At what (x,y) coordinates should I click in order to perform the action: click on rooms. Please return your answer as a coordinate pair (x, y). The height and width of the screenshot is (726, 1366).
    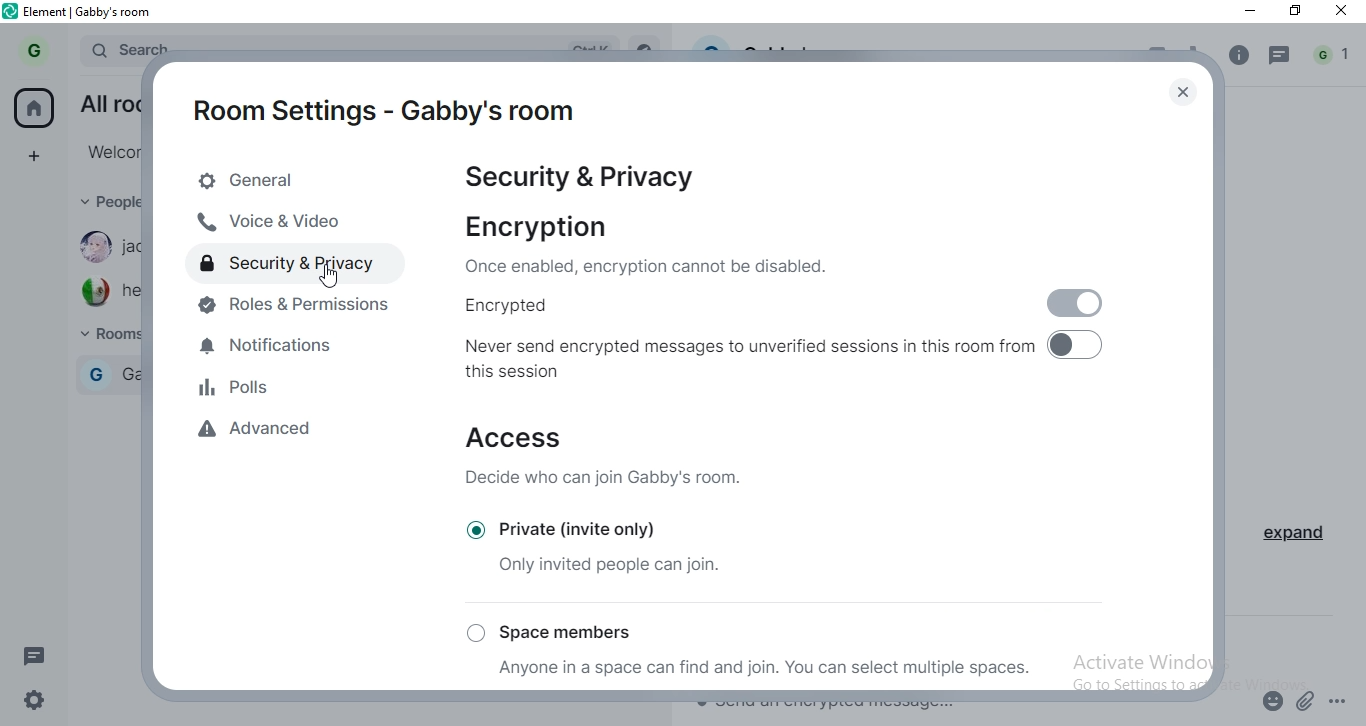
    Looking at the image, I should click on (107, 336).